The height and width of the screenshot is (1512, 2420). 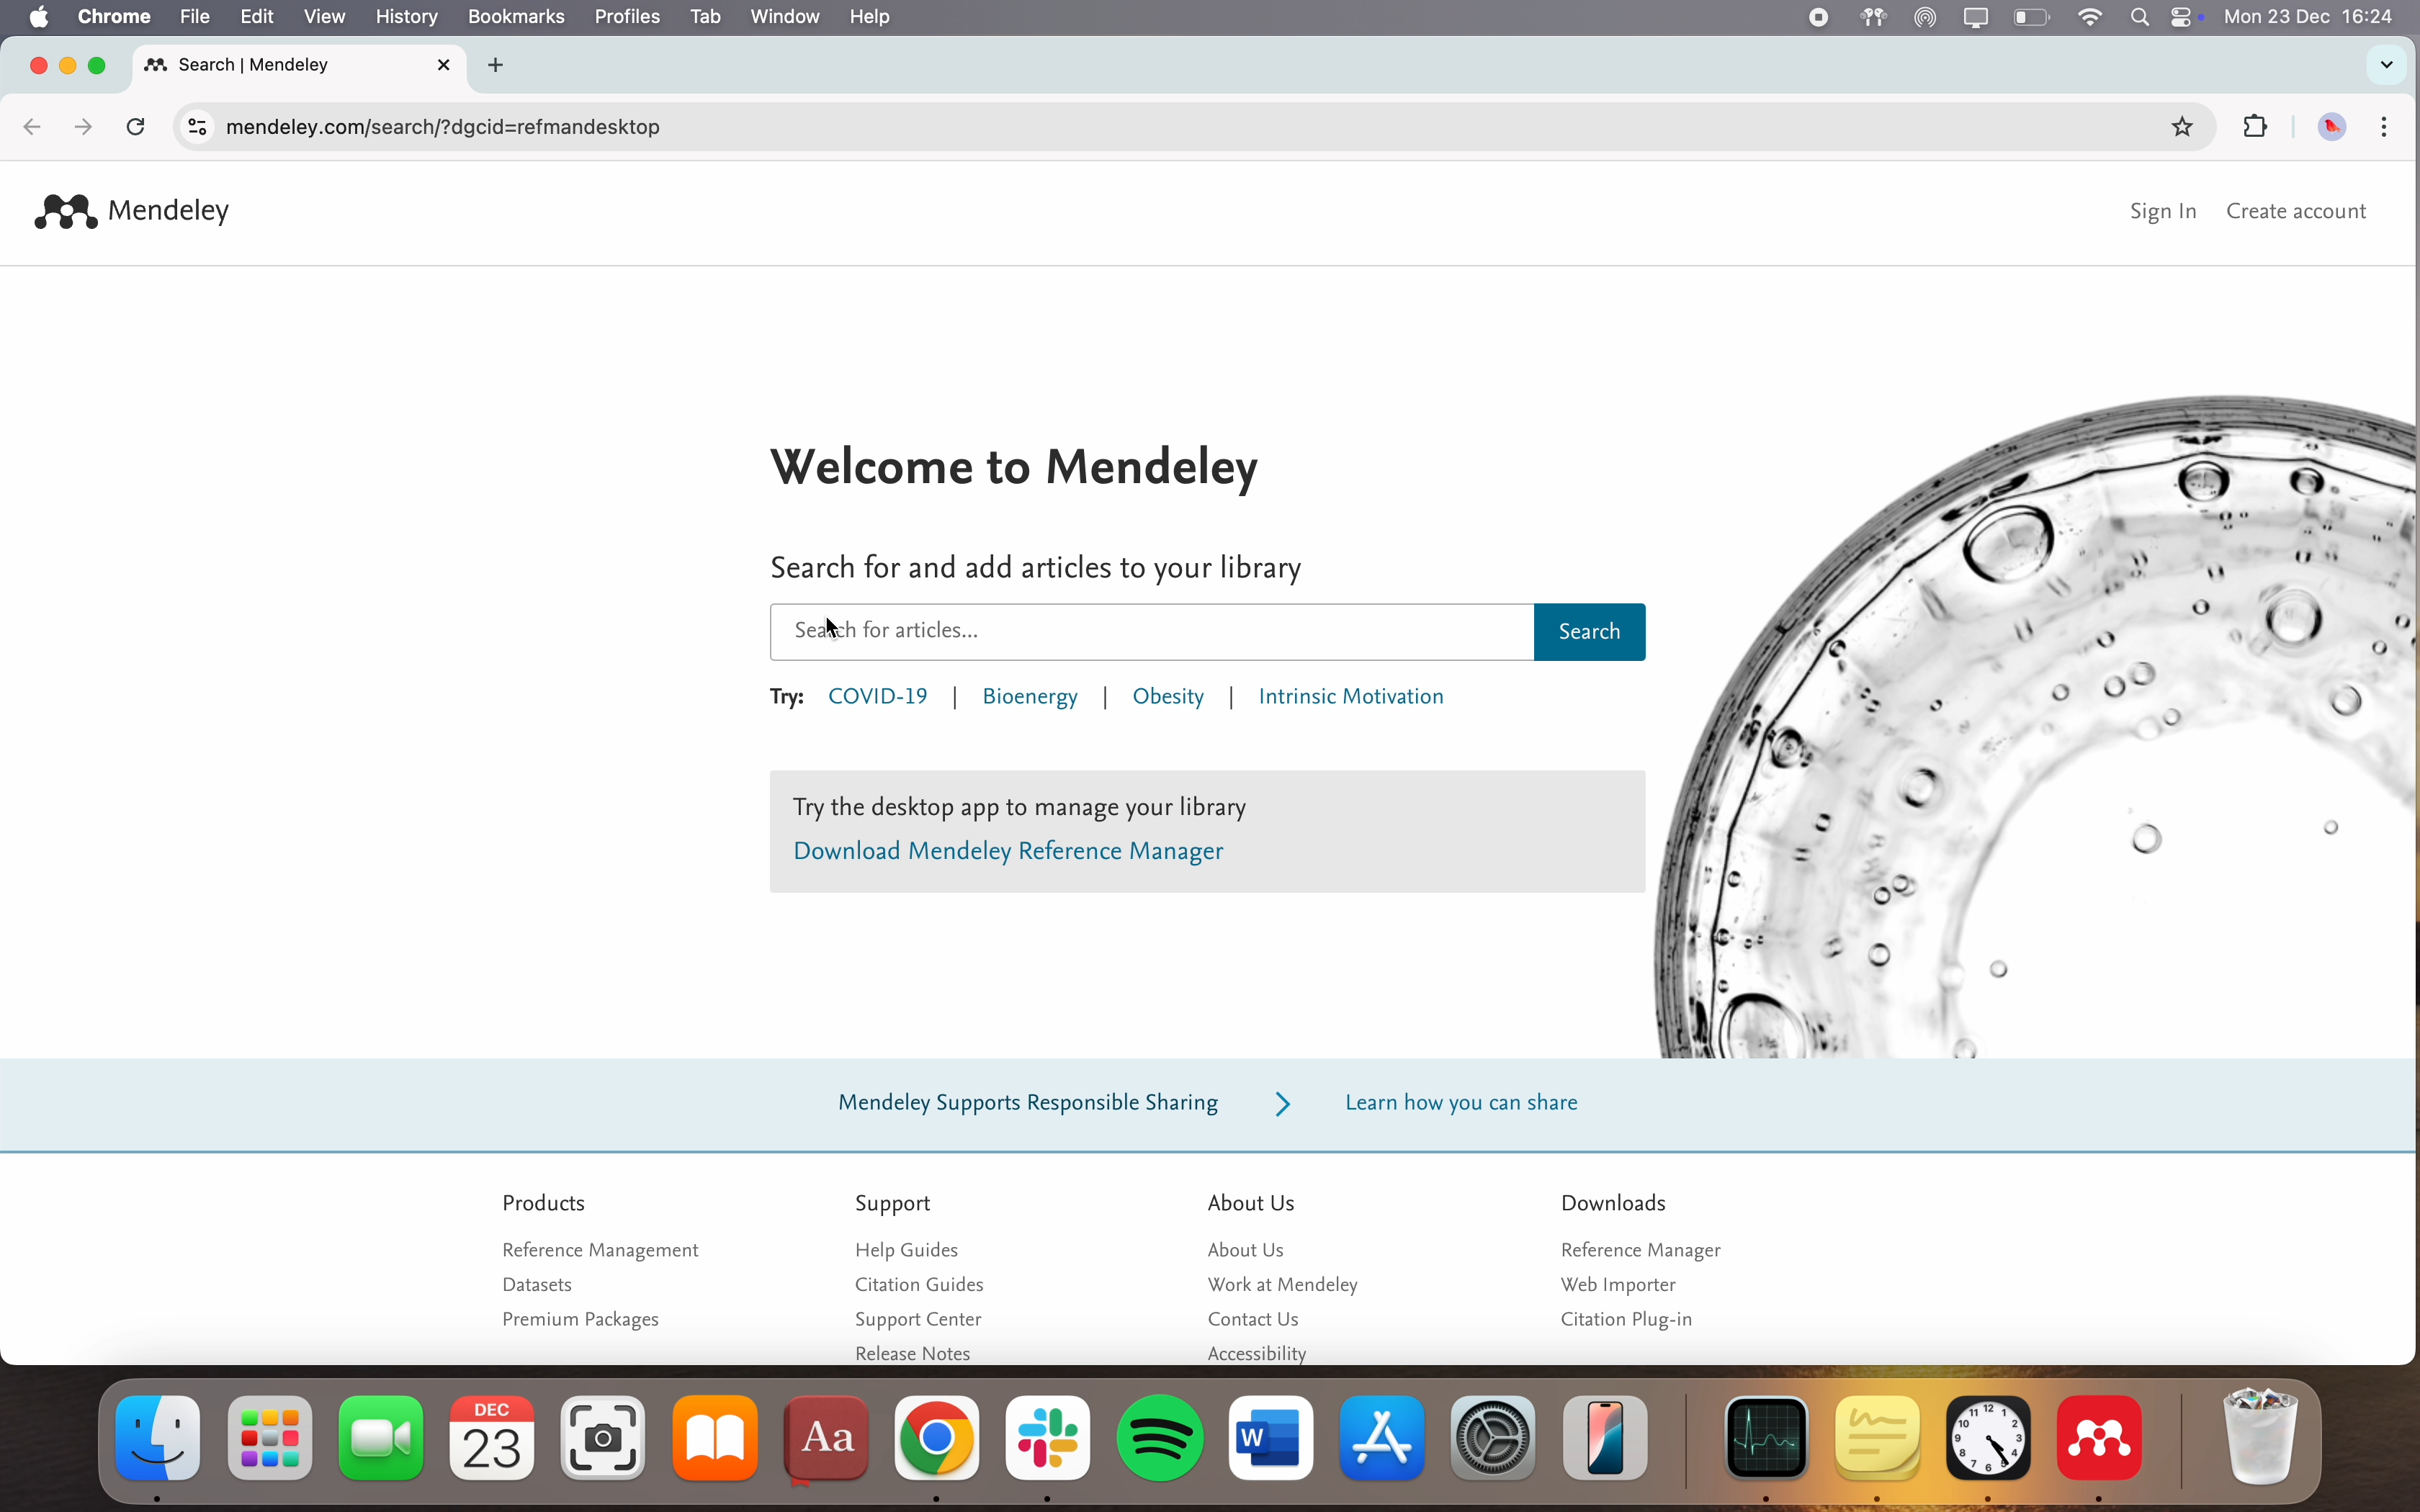 I want to click on foward, so click(x=77, y=125).